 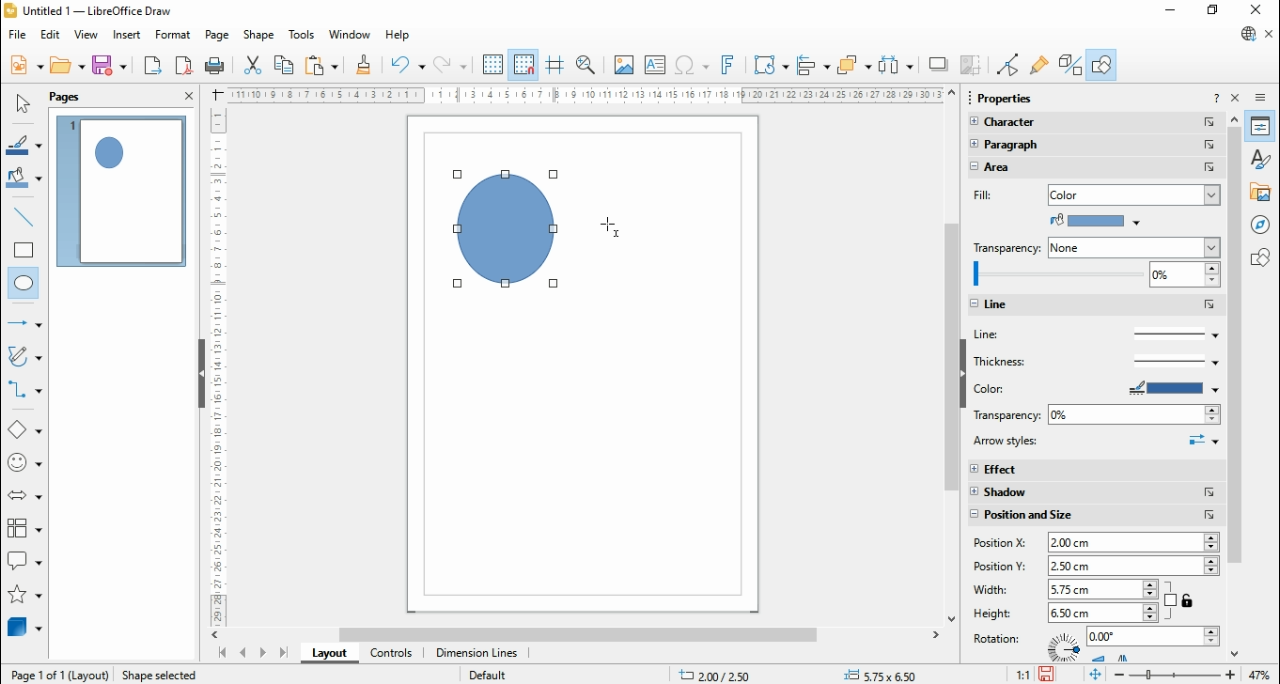 I want to click on export, so click(x=152, y=65).